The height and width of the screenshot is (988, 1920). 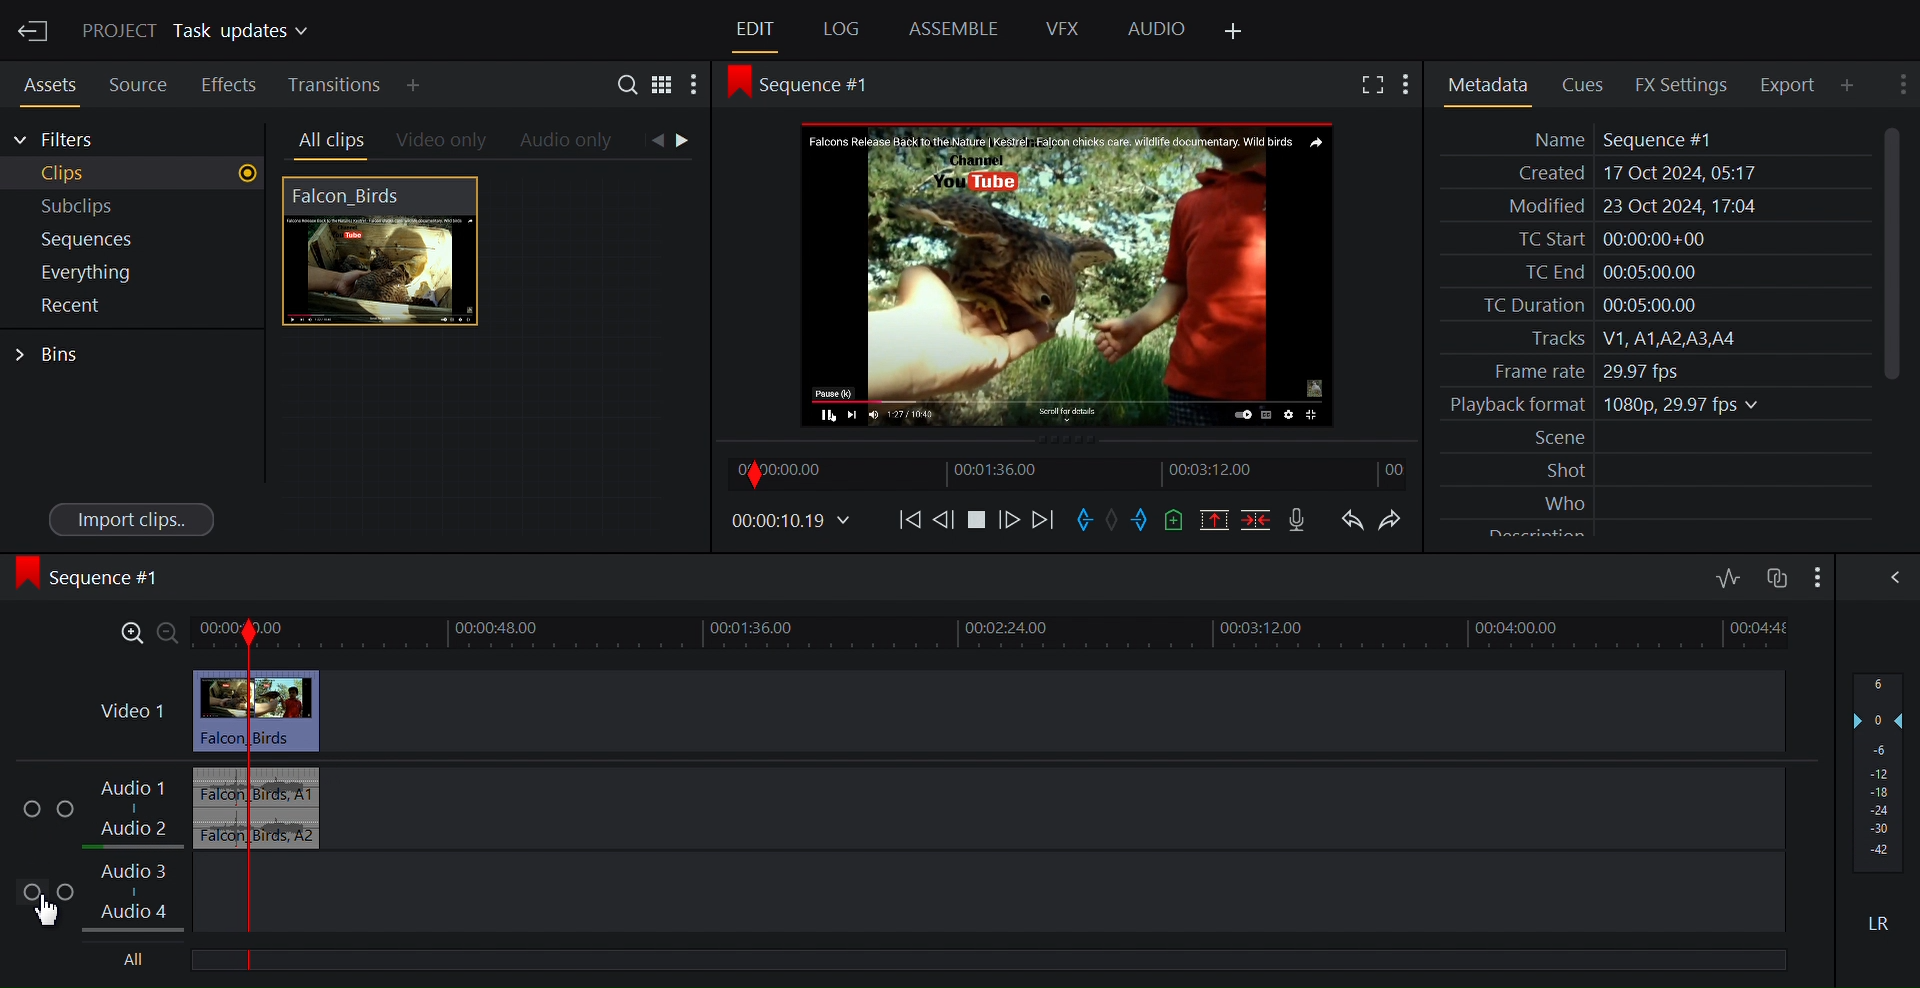 I want to click on Vertical Scroll bar, so click(x=1892, y=252).